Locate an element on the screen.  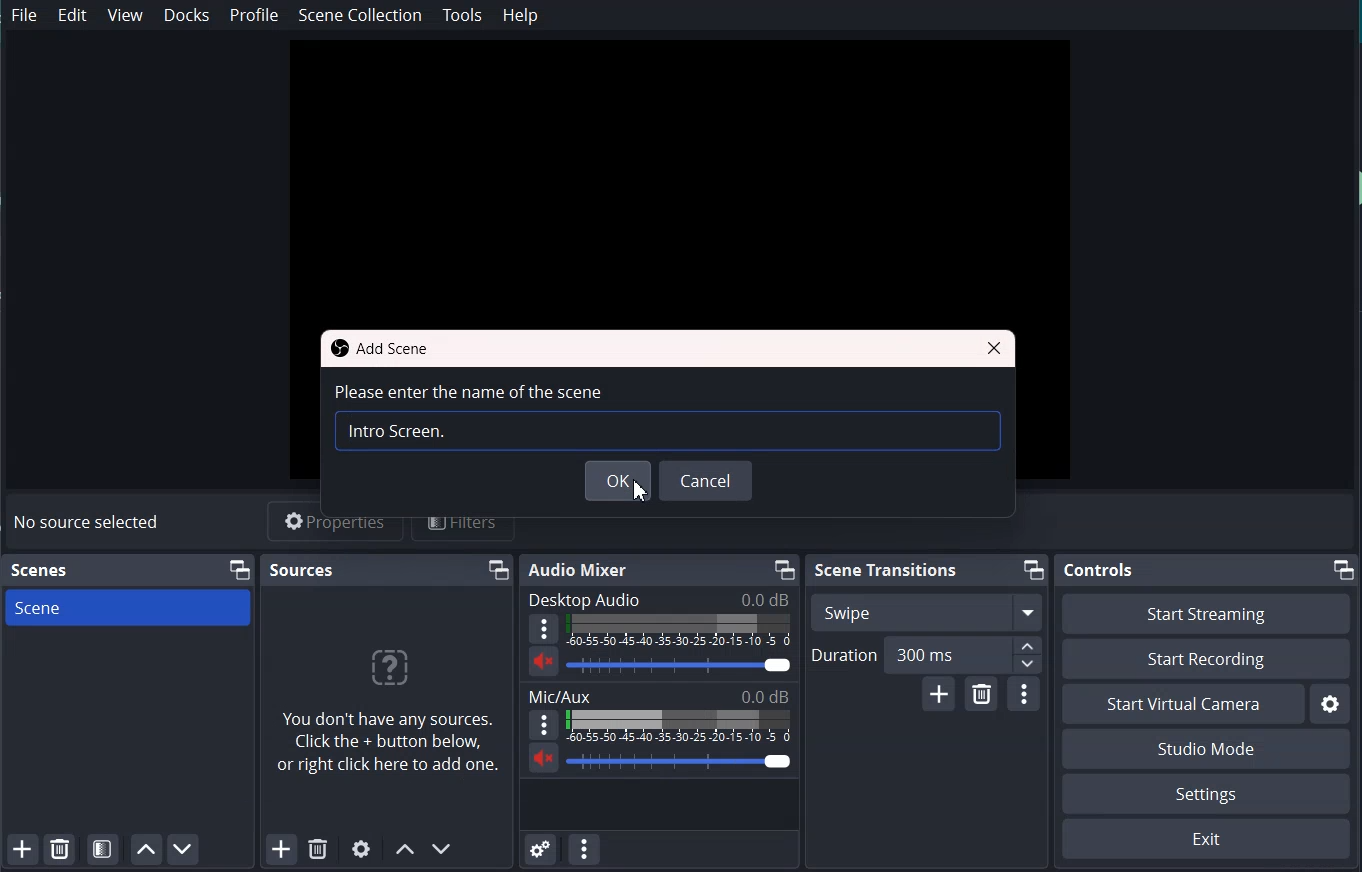
Open Source Properties is located at coordinates (362, 850).